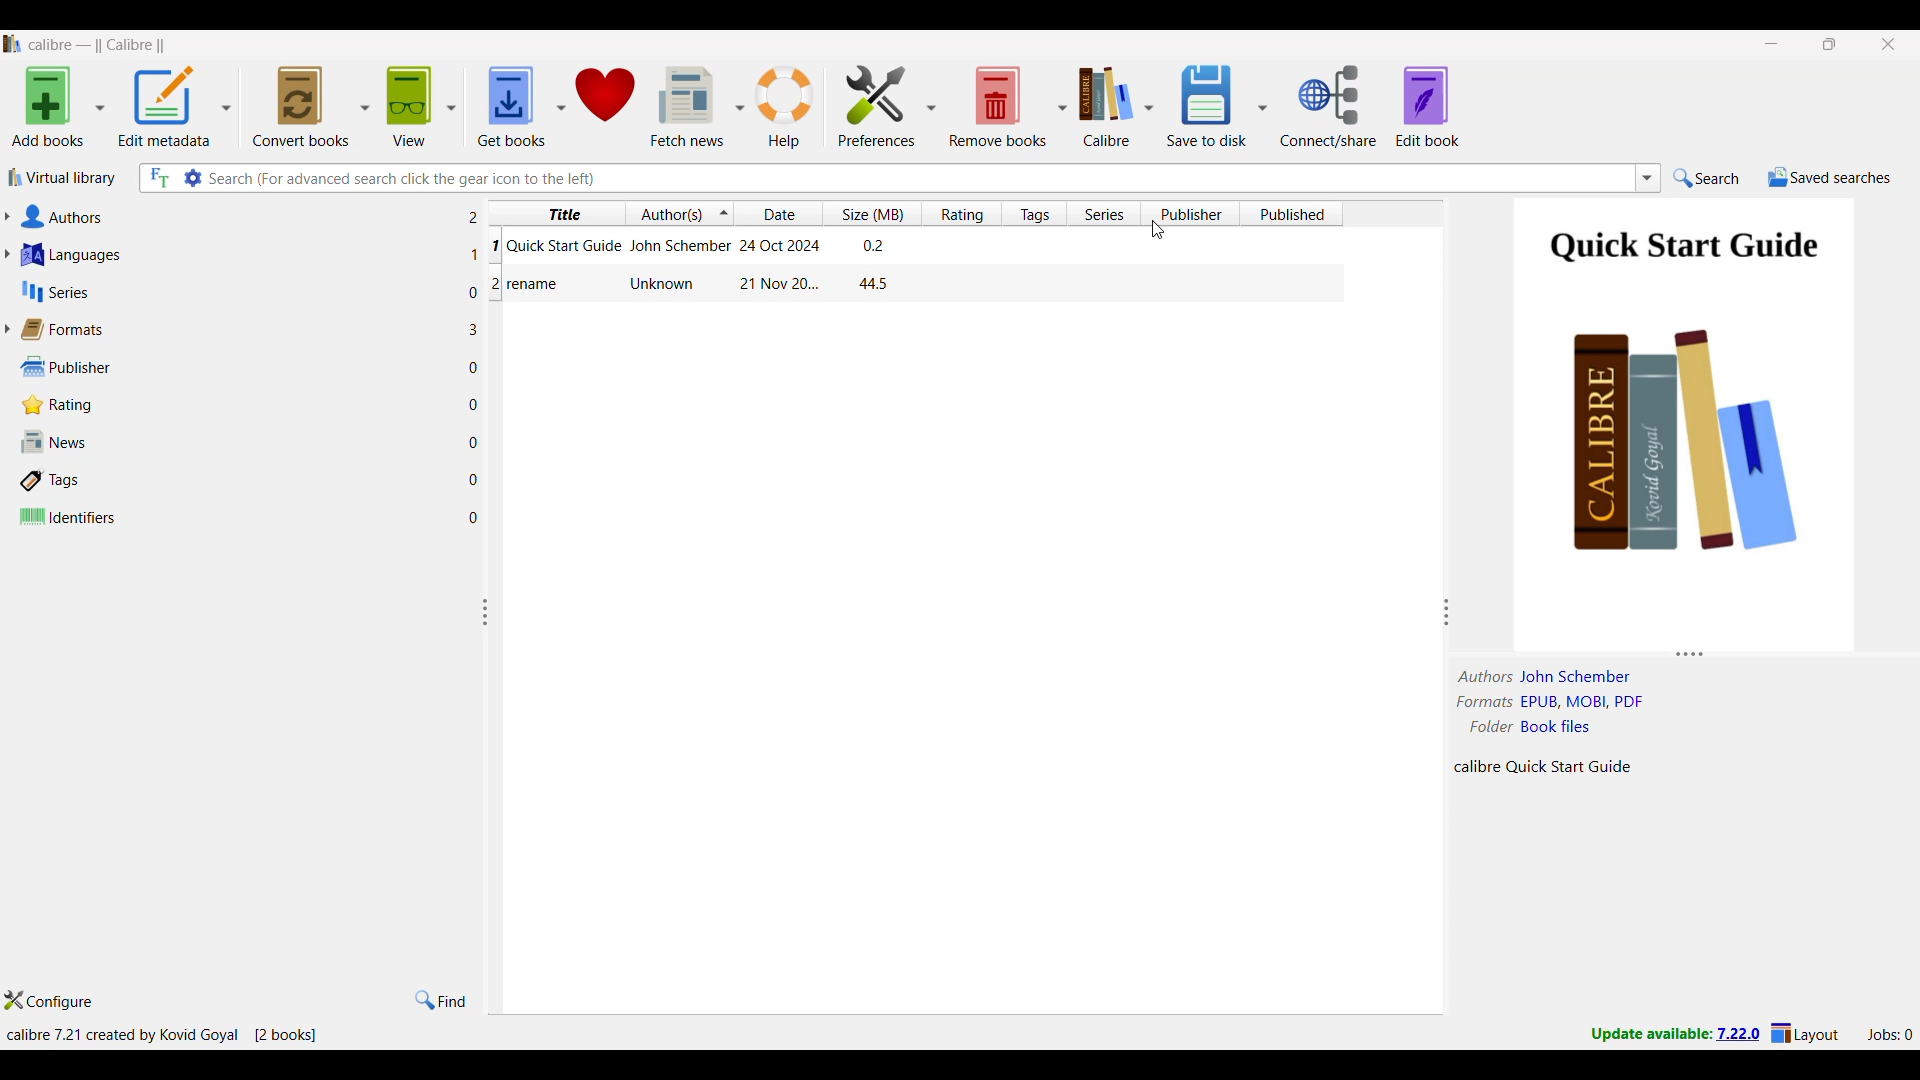  I want to click on Convert books options, so click(310, 106).